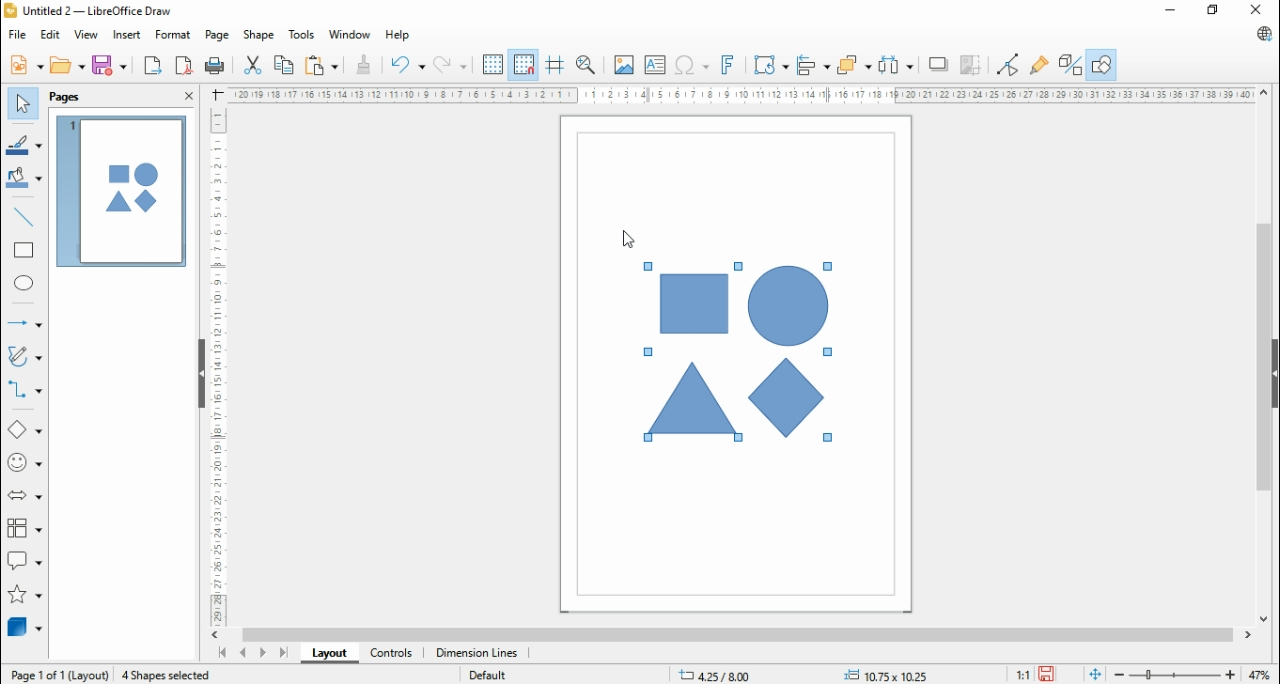 Image resolution: width=1280 pixels, height=684 pixels. Describe the element at coordinates (67, 97) in the screenshot. I see `pages` at that location.